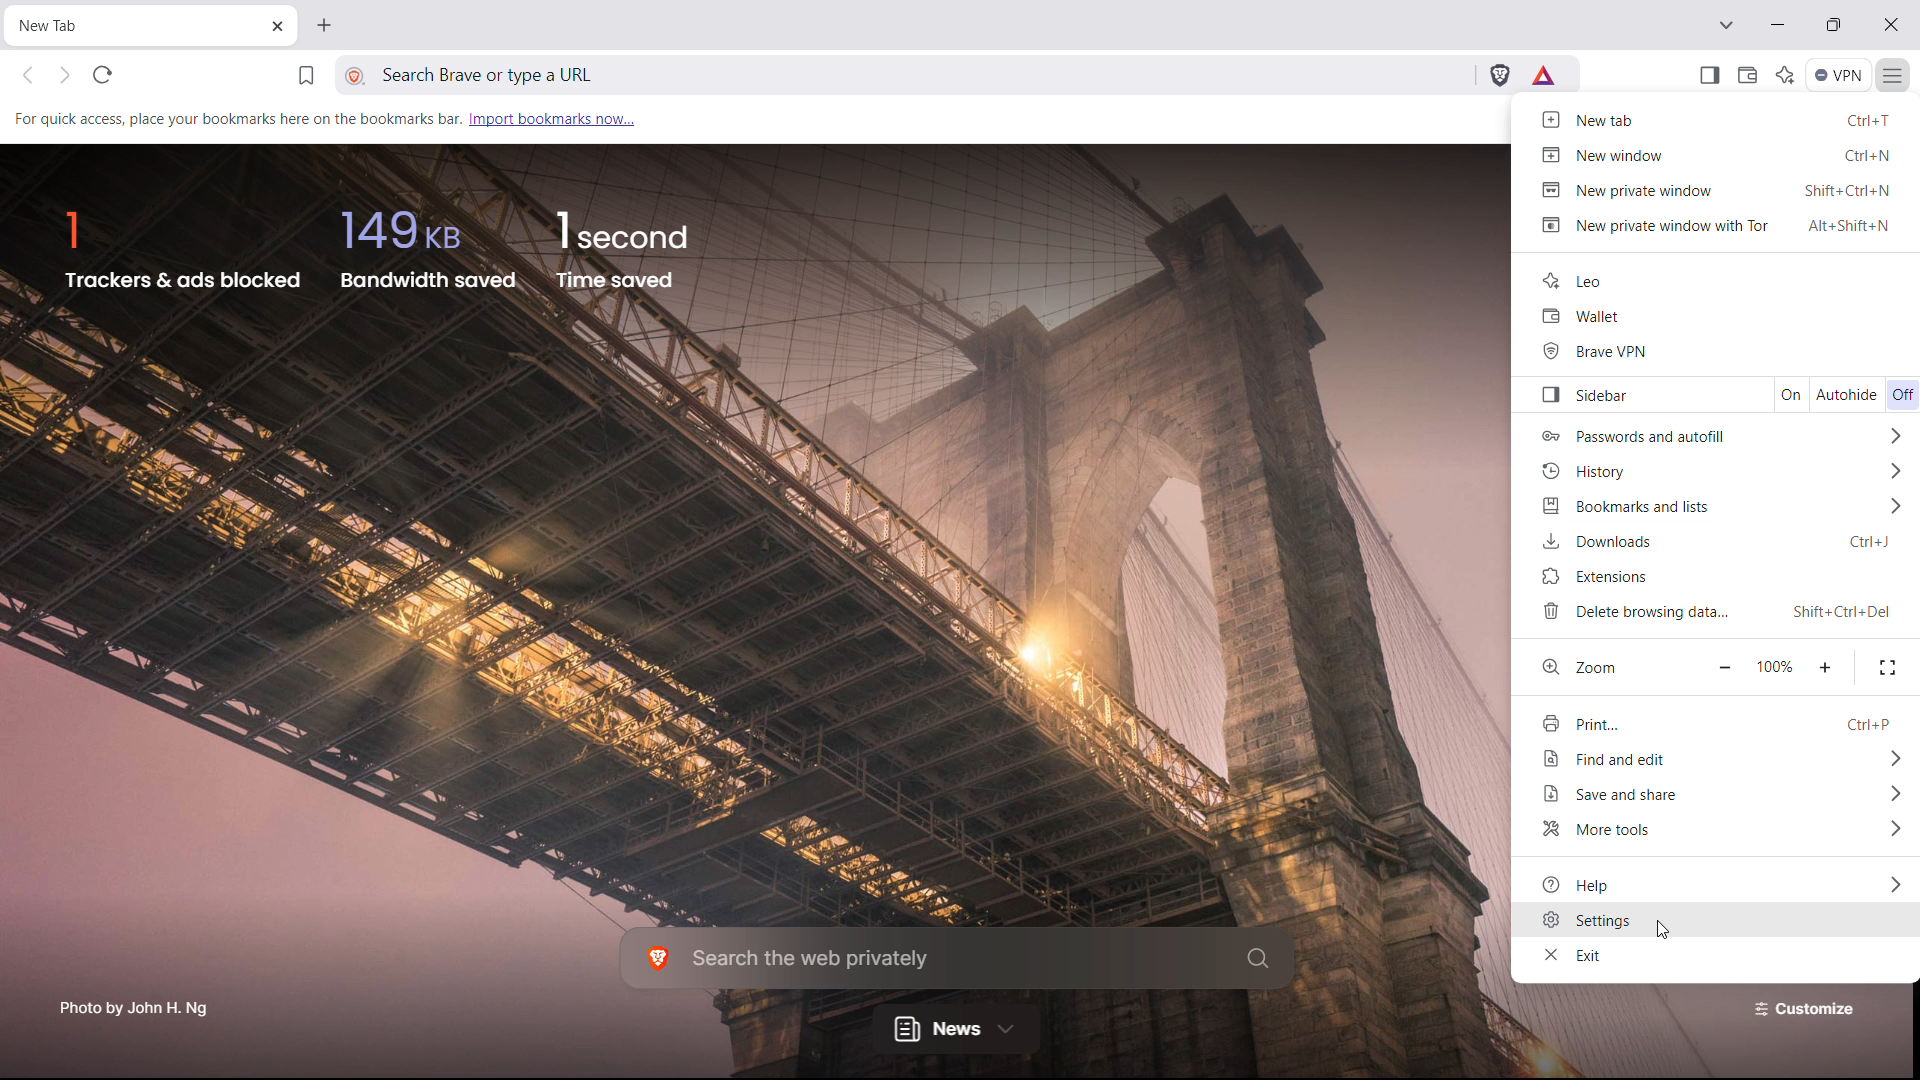  I want to click on On, so click(1783, 393).